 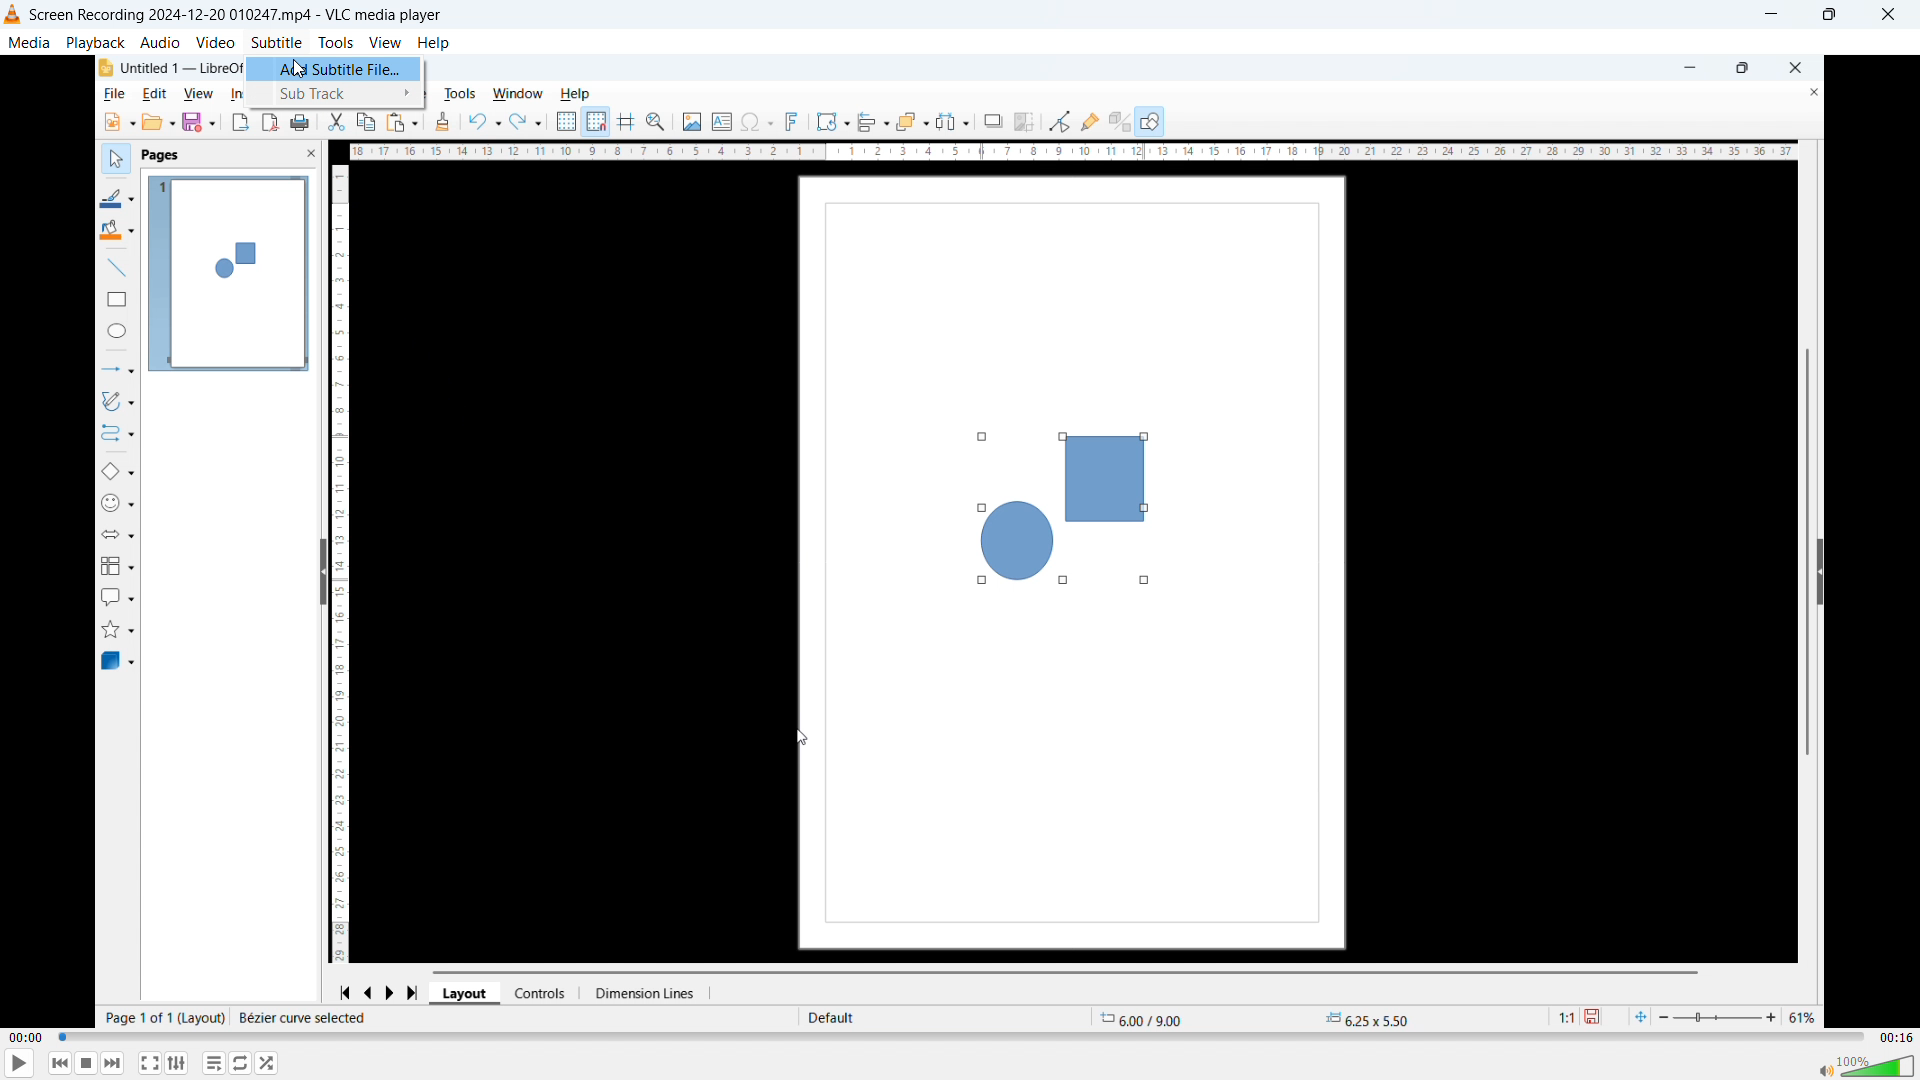 I want to click on Layout, so click(x=467, y=993).